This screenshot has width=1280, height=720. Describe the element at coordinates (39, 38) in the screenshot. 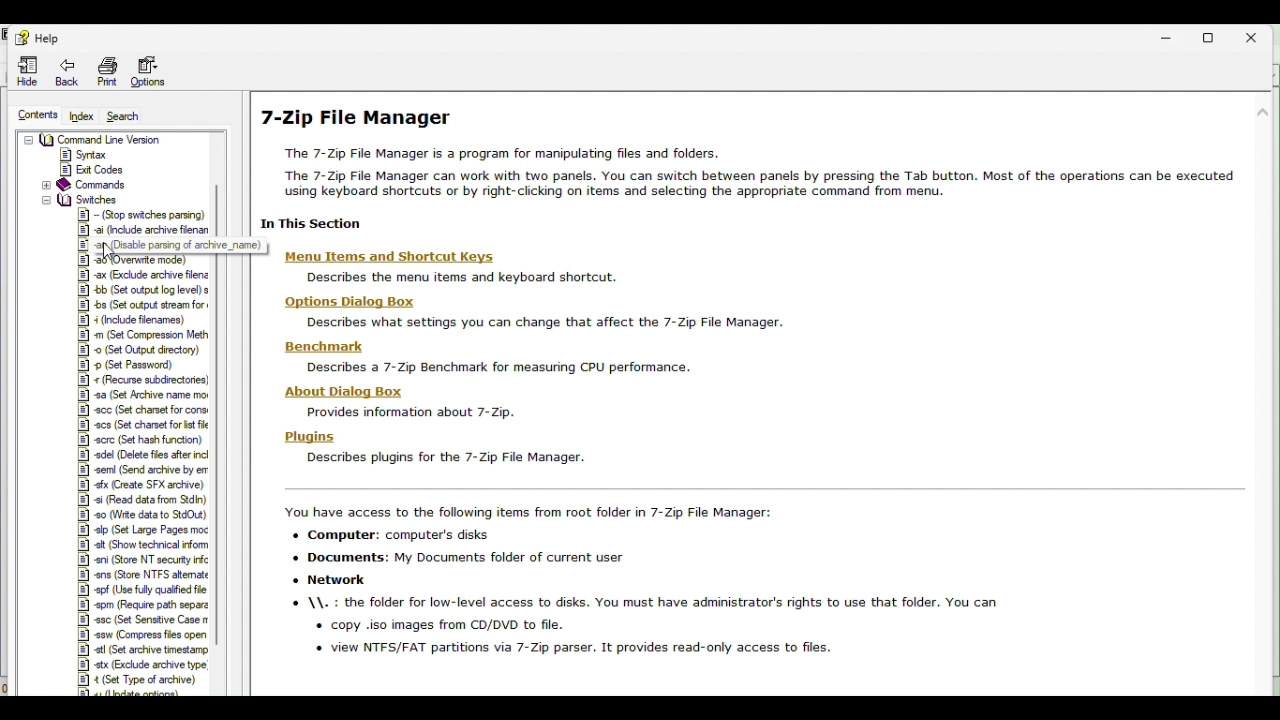

I see `Help` at that location.